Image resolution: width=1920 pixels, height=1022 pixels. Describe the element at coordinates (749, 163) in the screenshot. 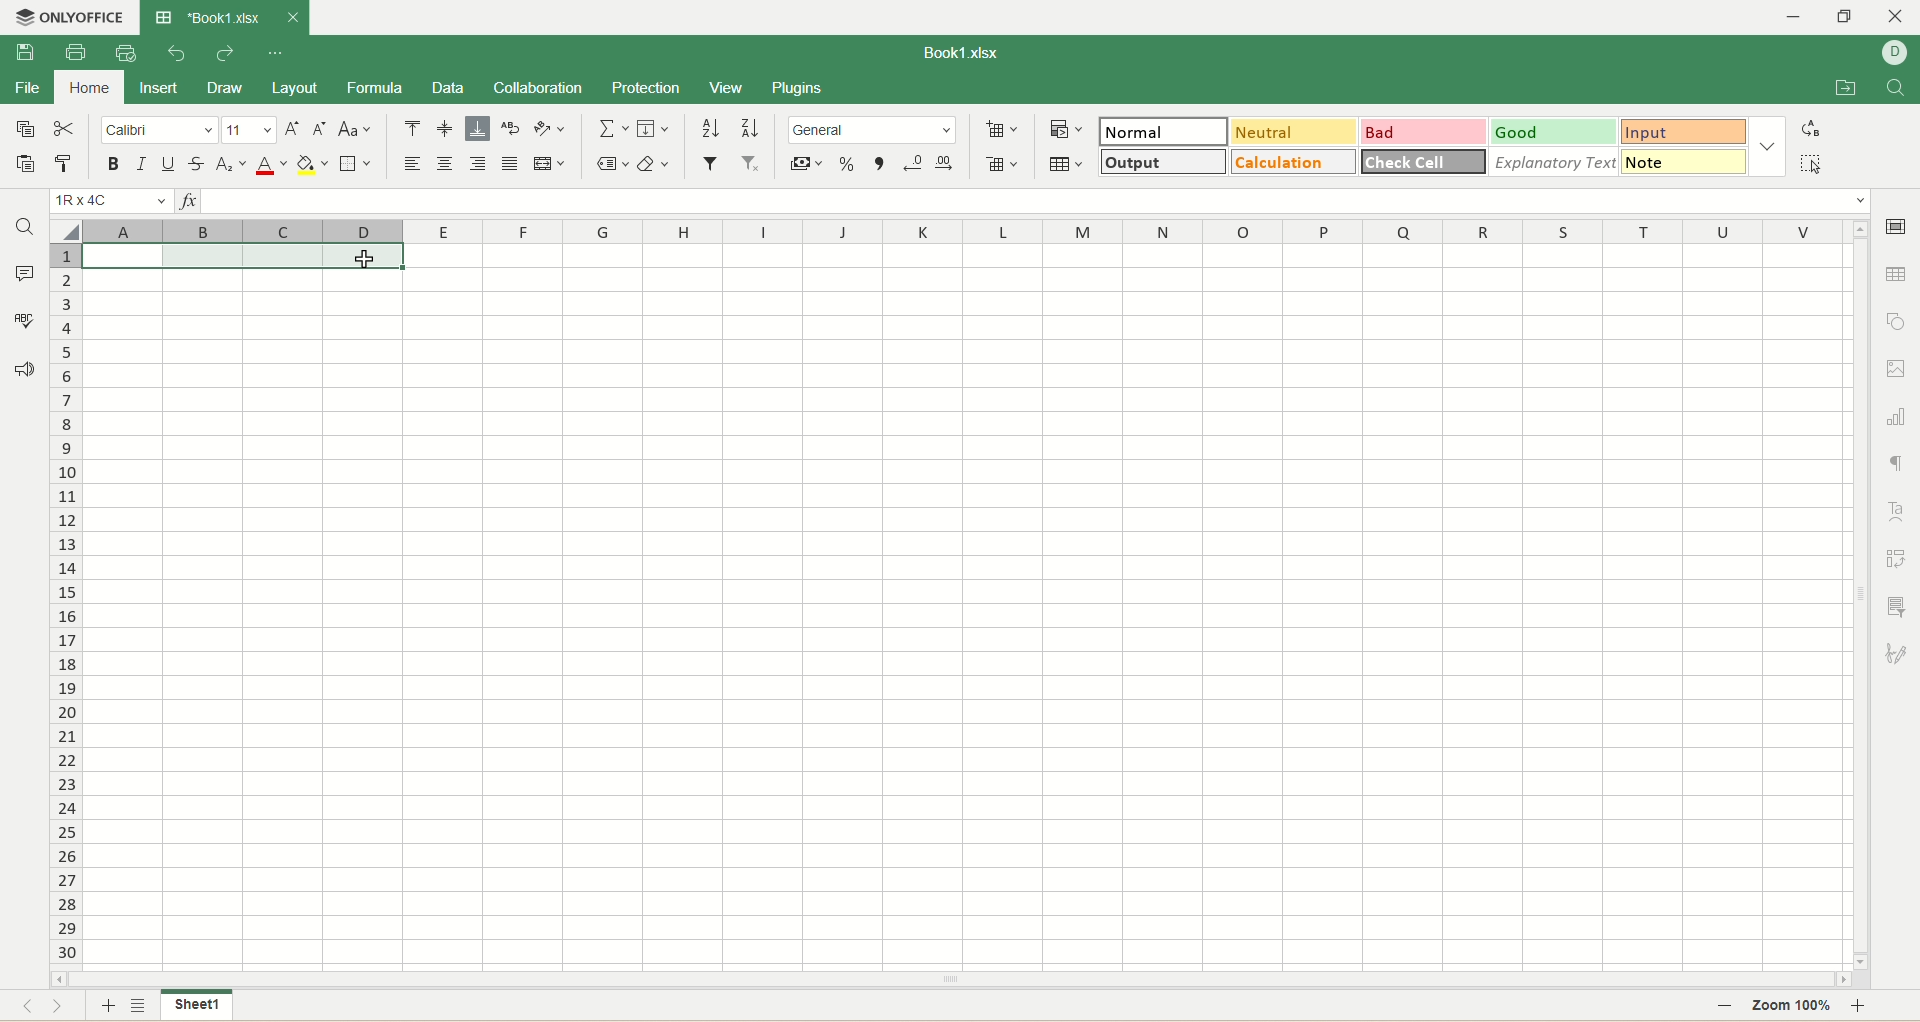

I see `remove filter` at that location.